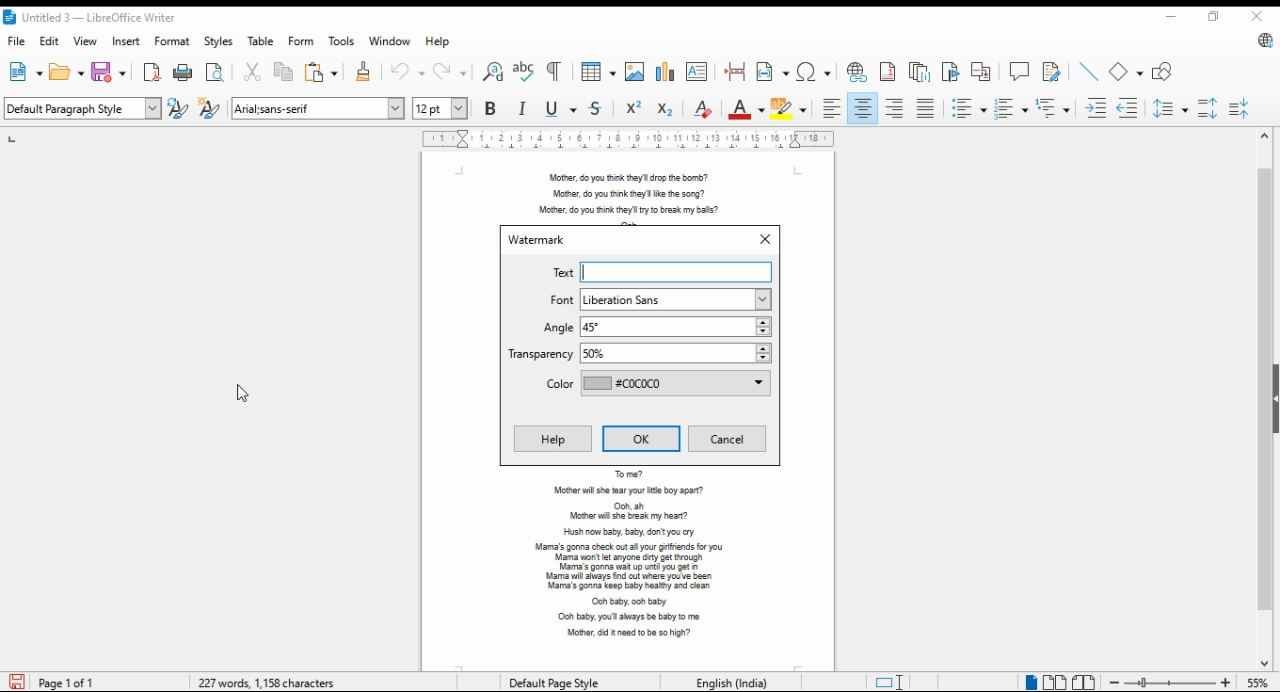 The height and width of the screenshot is (692, 1280). What do you see at coordinates (887, 681) in the screenshot?
I see `toggle cursor` at bounding box center [887, 681].